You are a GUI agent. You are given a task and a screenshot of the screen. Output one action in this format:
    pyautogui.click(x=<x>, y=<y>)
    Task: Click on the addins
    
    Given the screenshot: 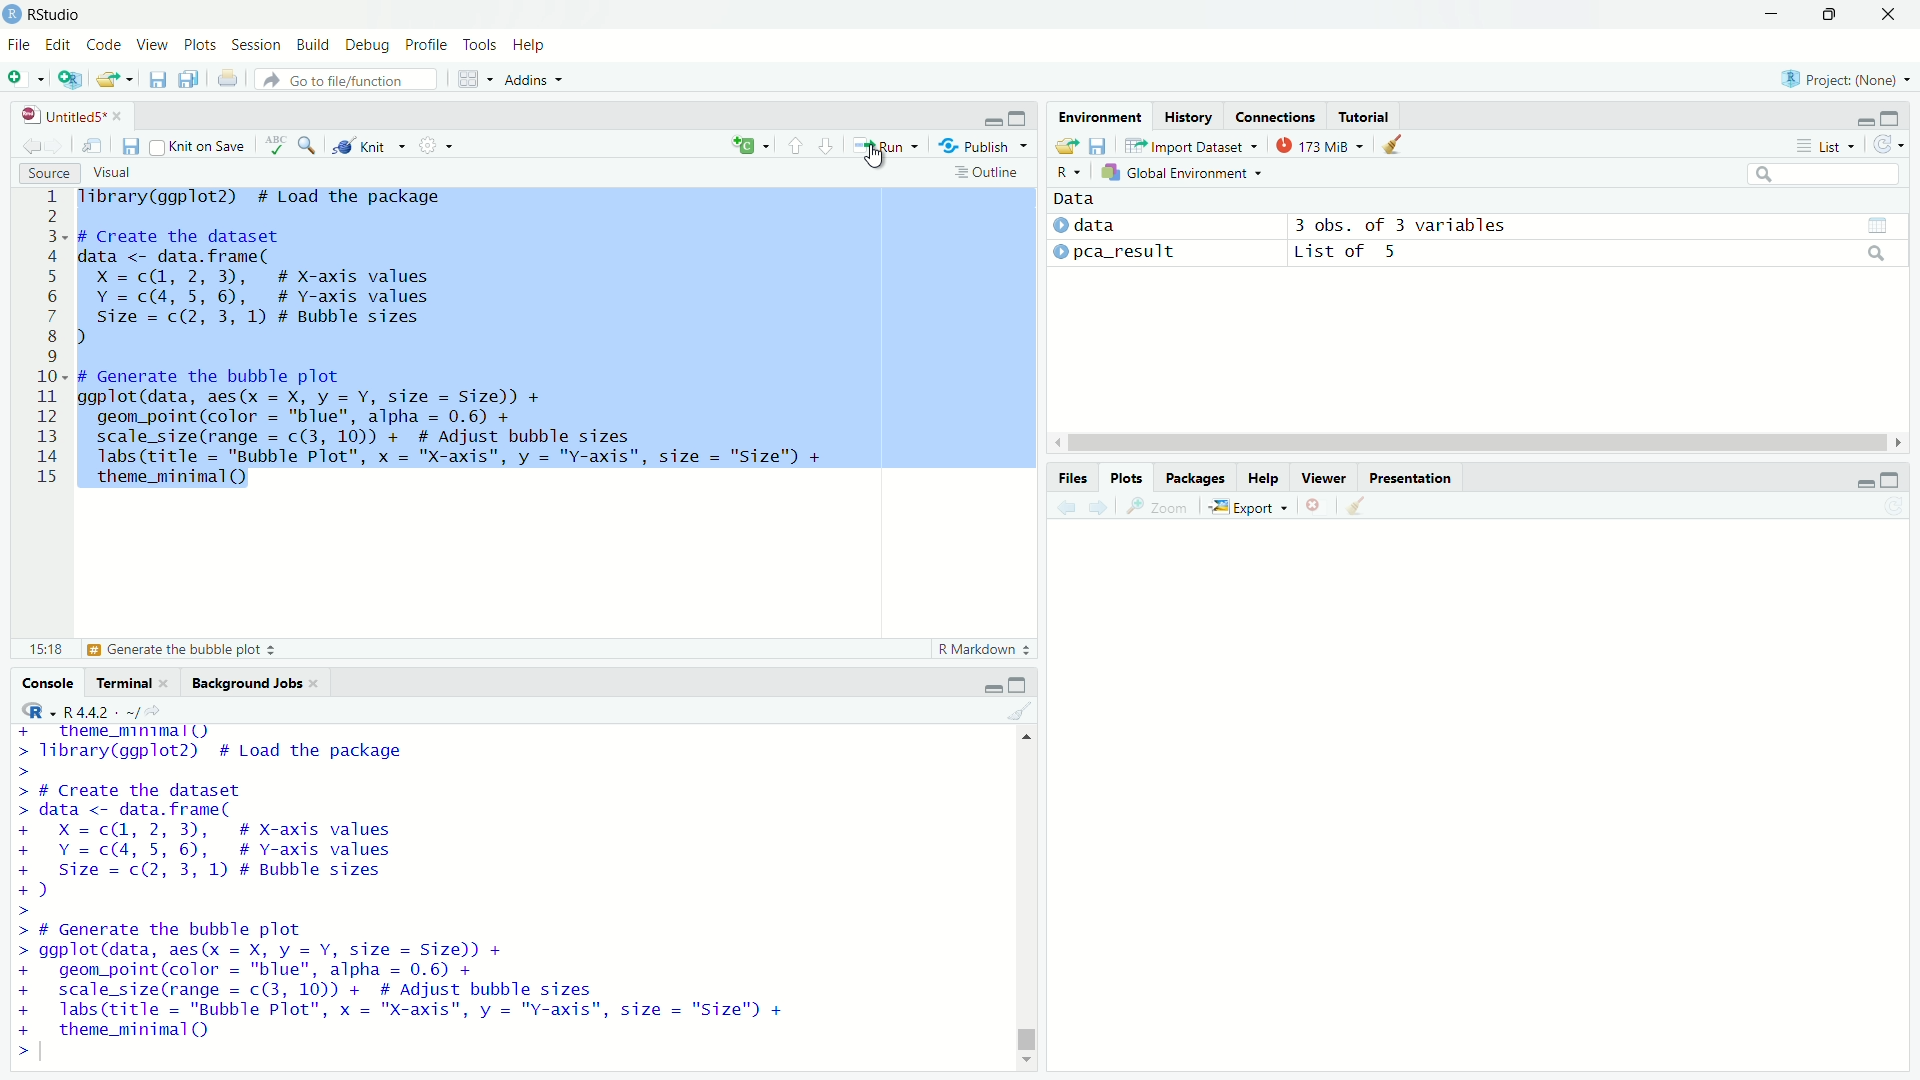 What is the action you would take?
    pyautogui.click(x=531, y=80)
    